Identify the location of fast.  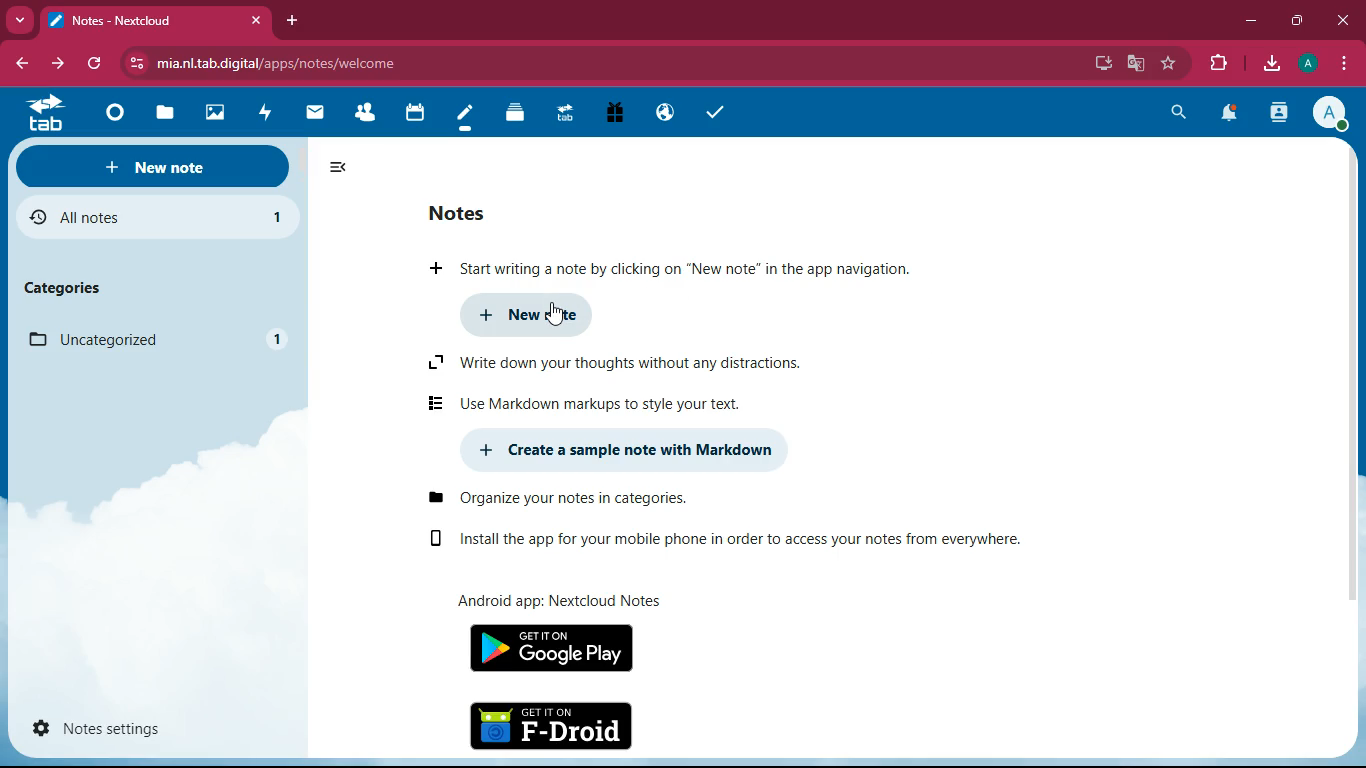
(264, 112).